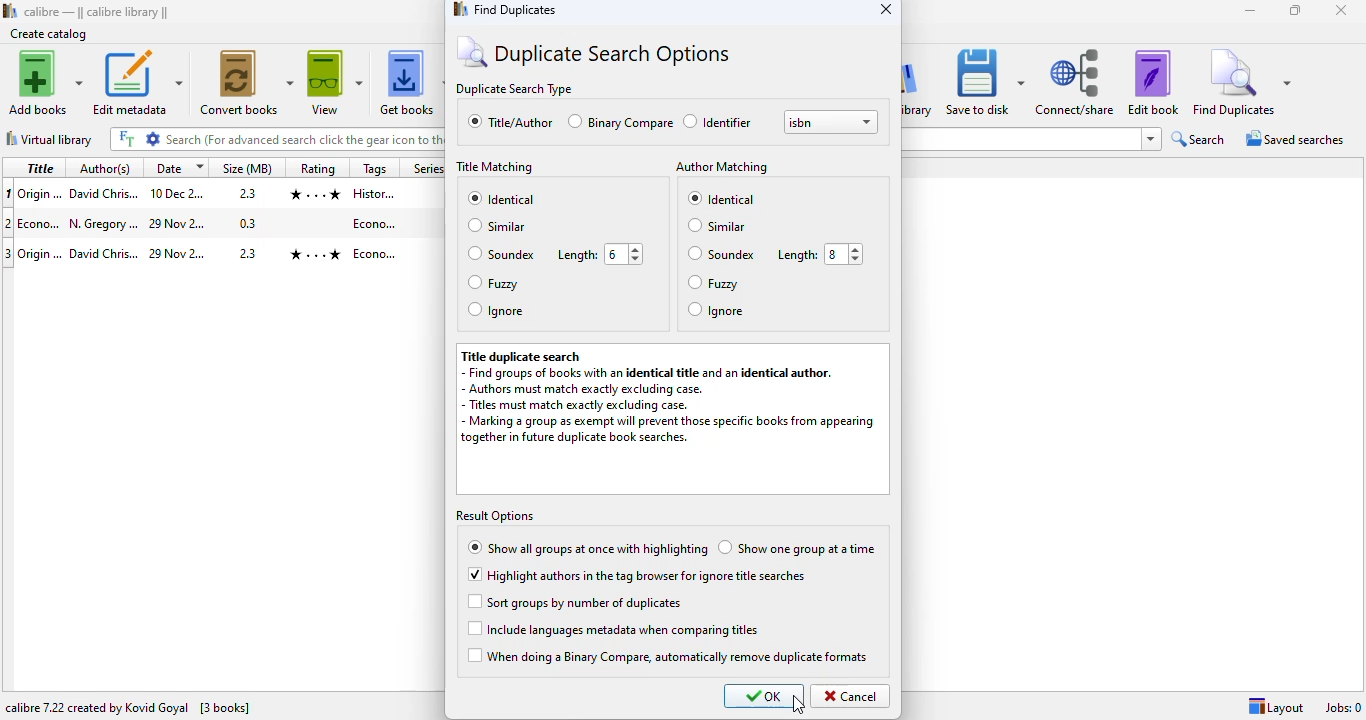 The image size is (1366, 720). Describe the element at coordinates (717, 310) in the screenshot. I see `ignore` at that location.